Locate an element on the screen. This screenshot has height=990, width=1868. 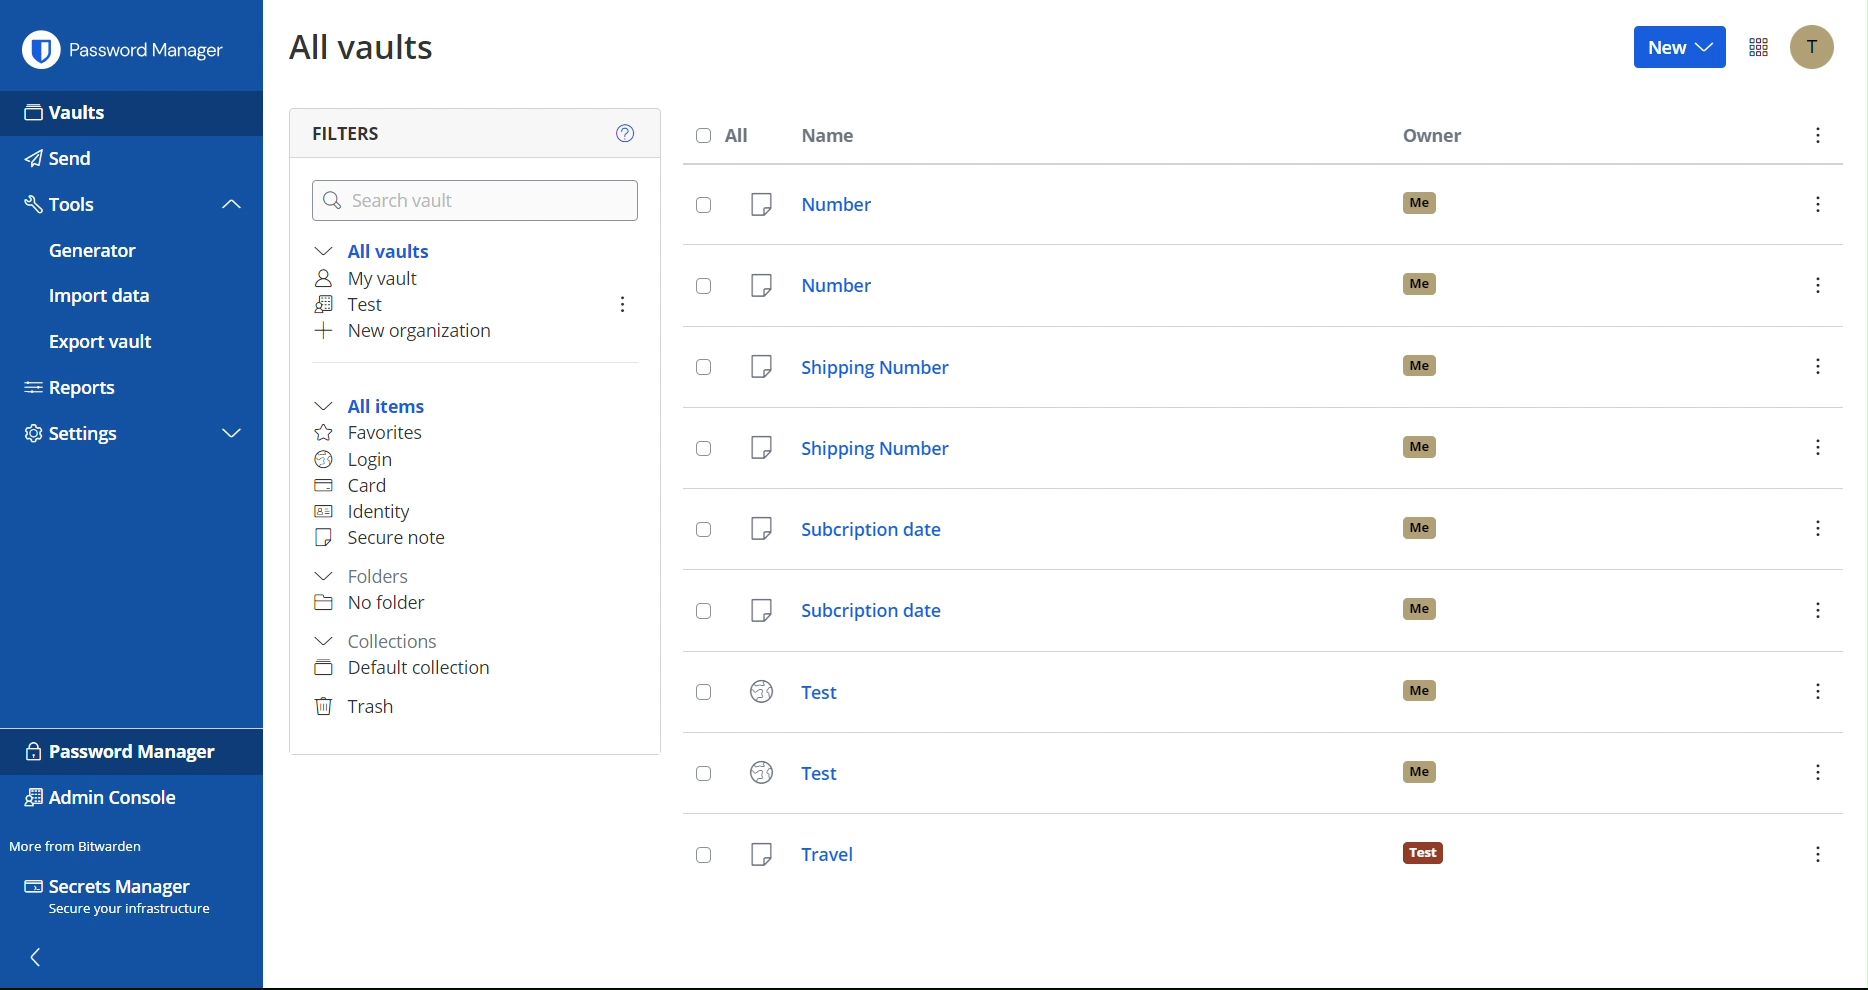
All vaults is located at coordinates (383, 248).